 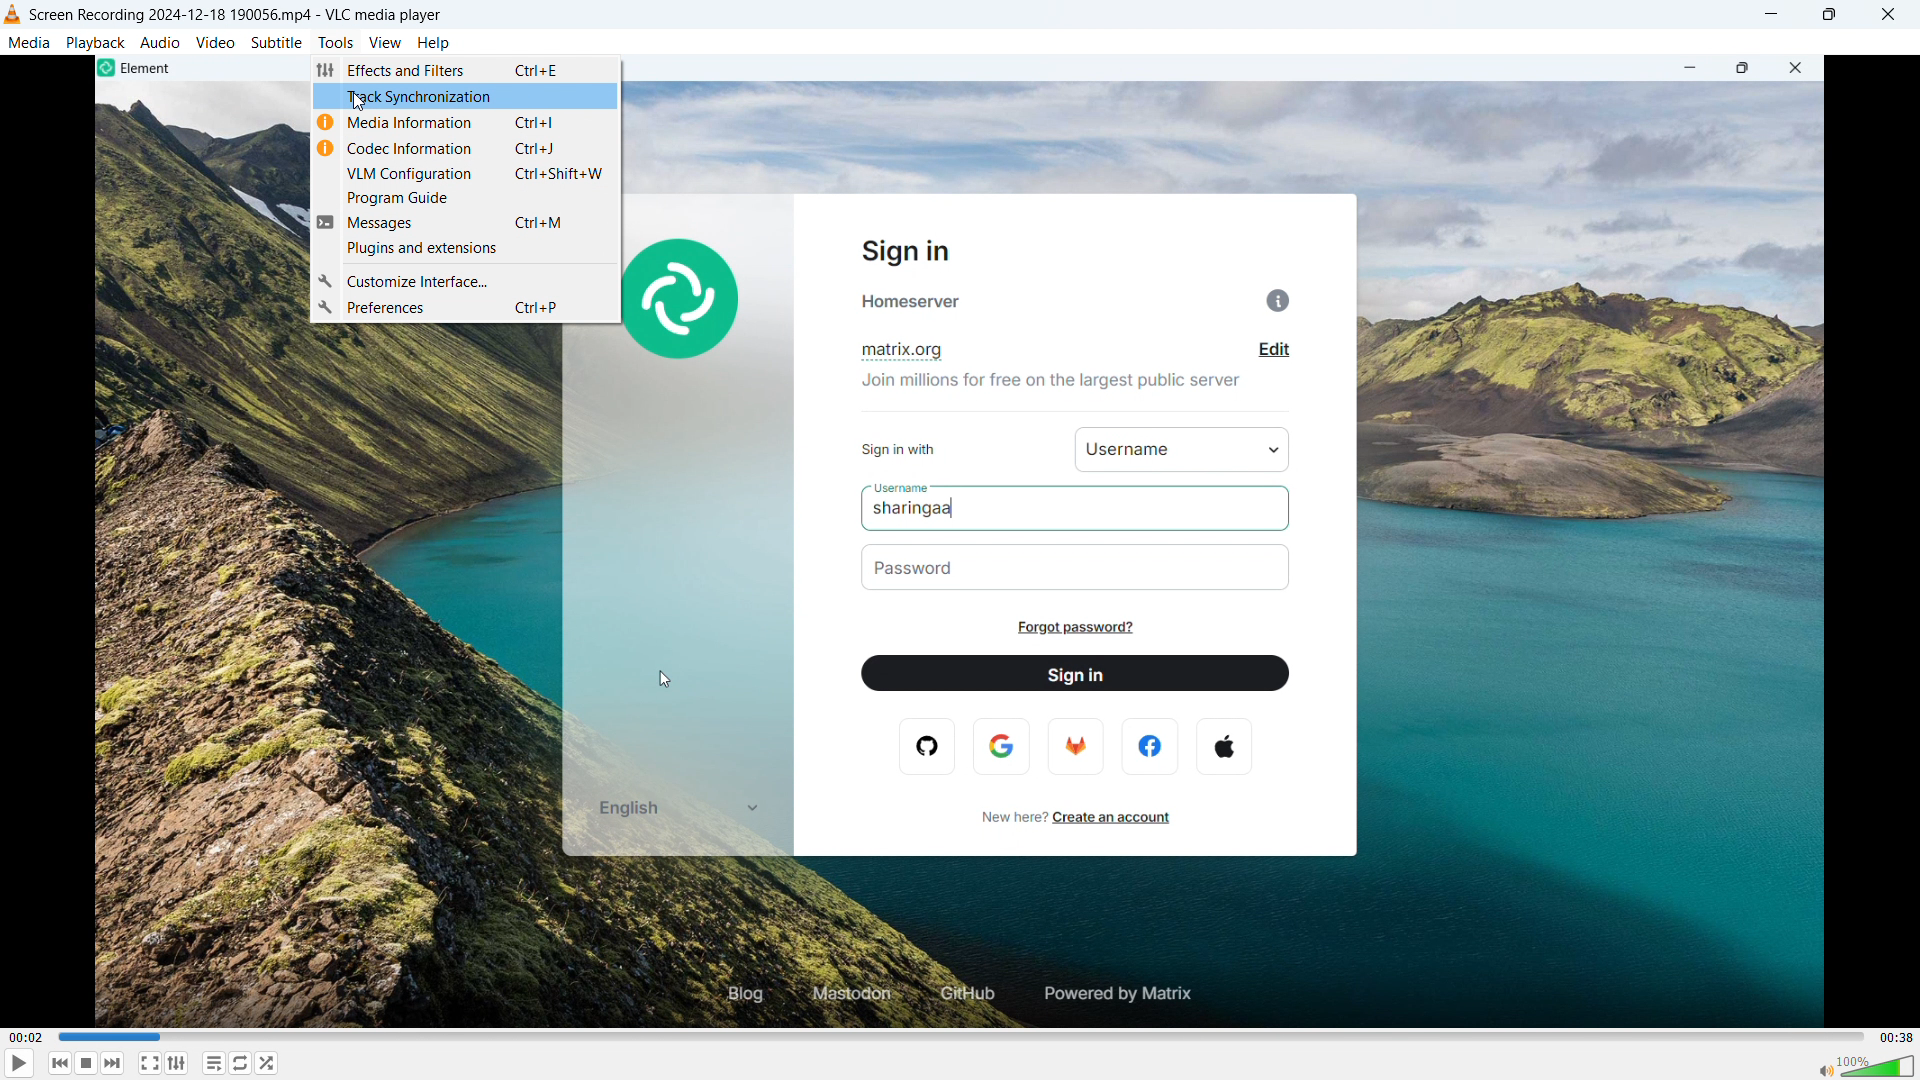 I want to click on screen recording 2024-12-188 190056 mp4 -vlc media player, so click(x=257, y=13).